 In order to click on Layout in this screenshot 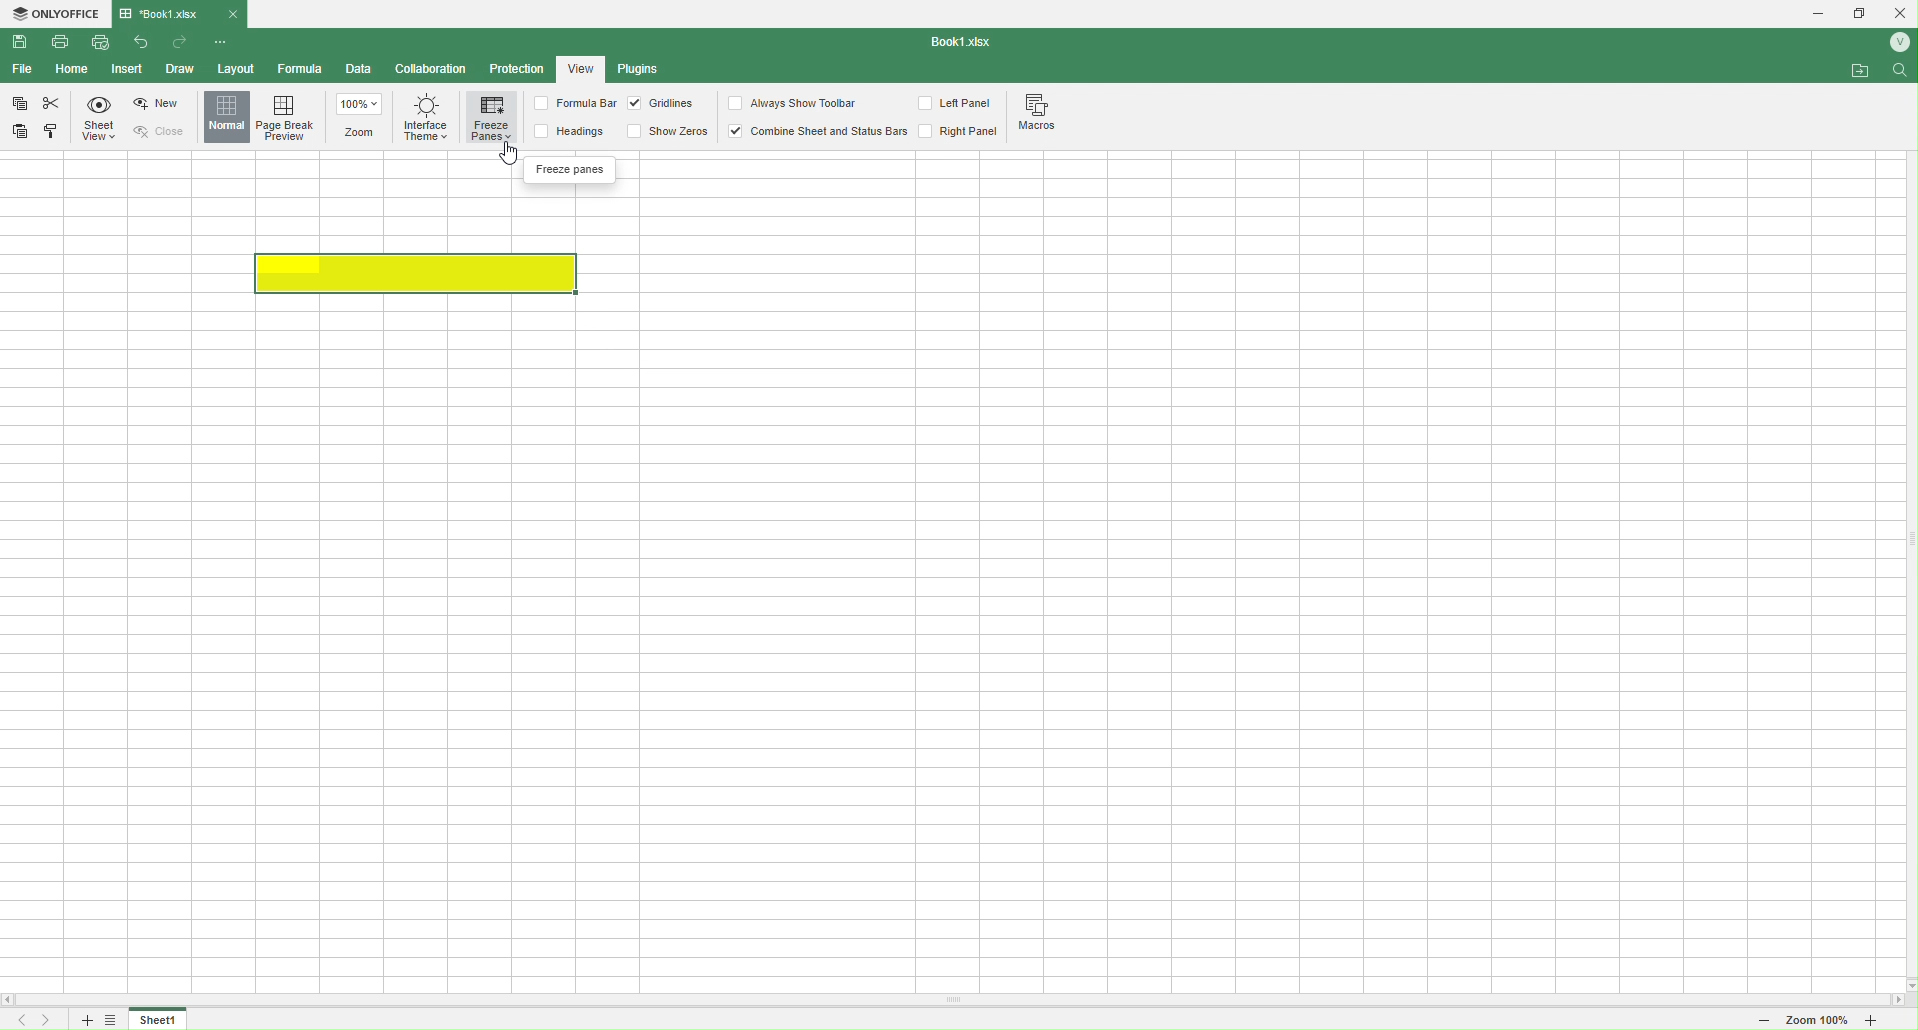, I will do `click(234, 68)`.